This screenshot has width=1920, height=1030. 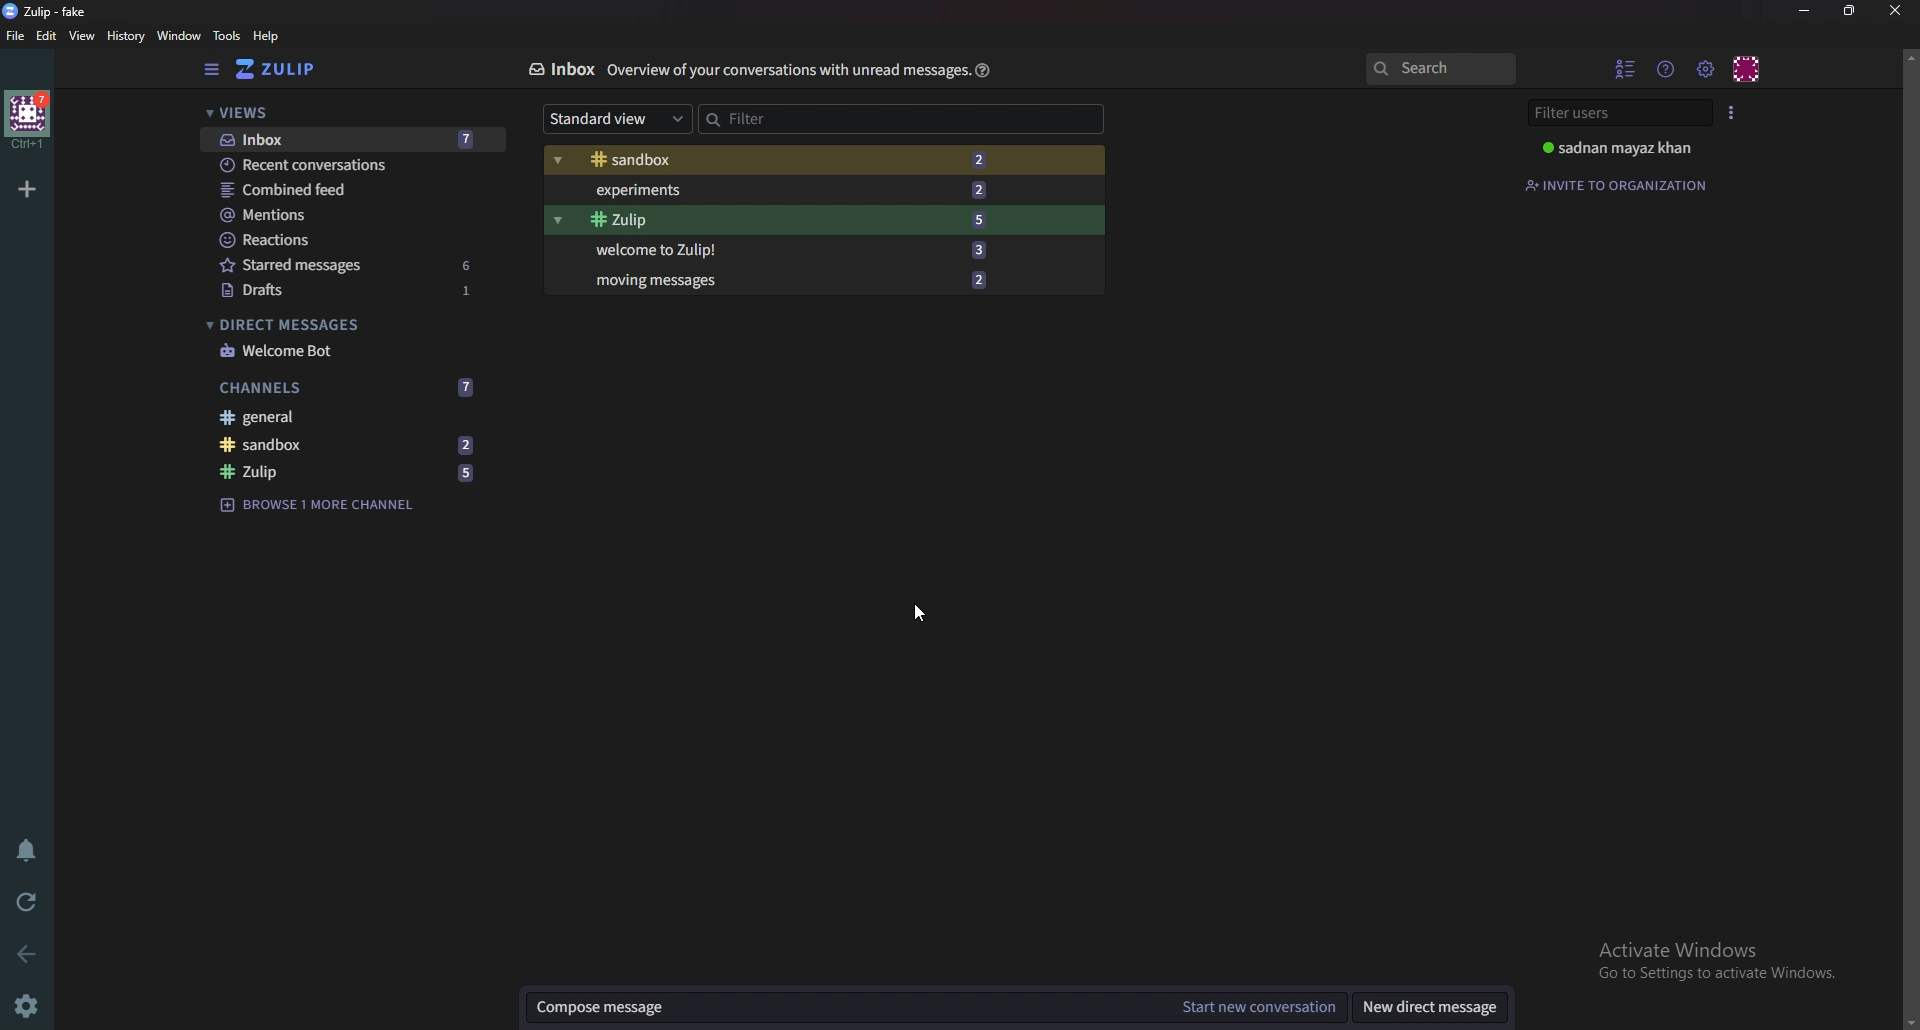 I want to click on Close, so click(x=1896, y=10).